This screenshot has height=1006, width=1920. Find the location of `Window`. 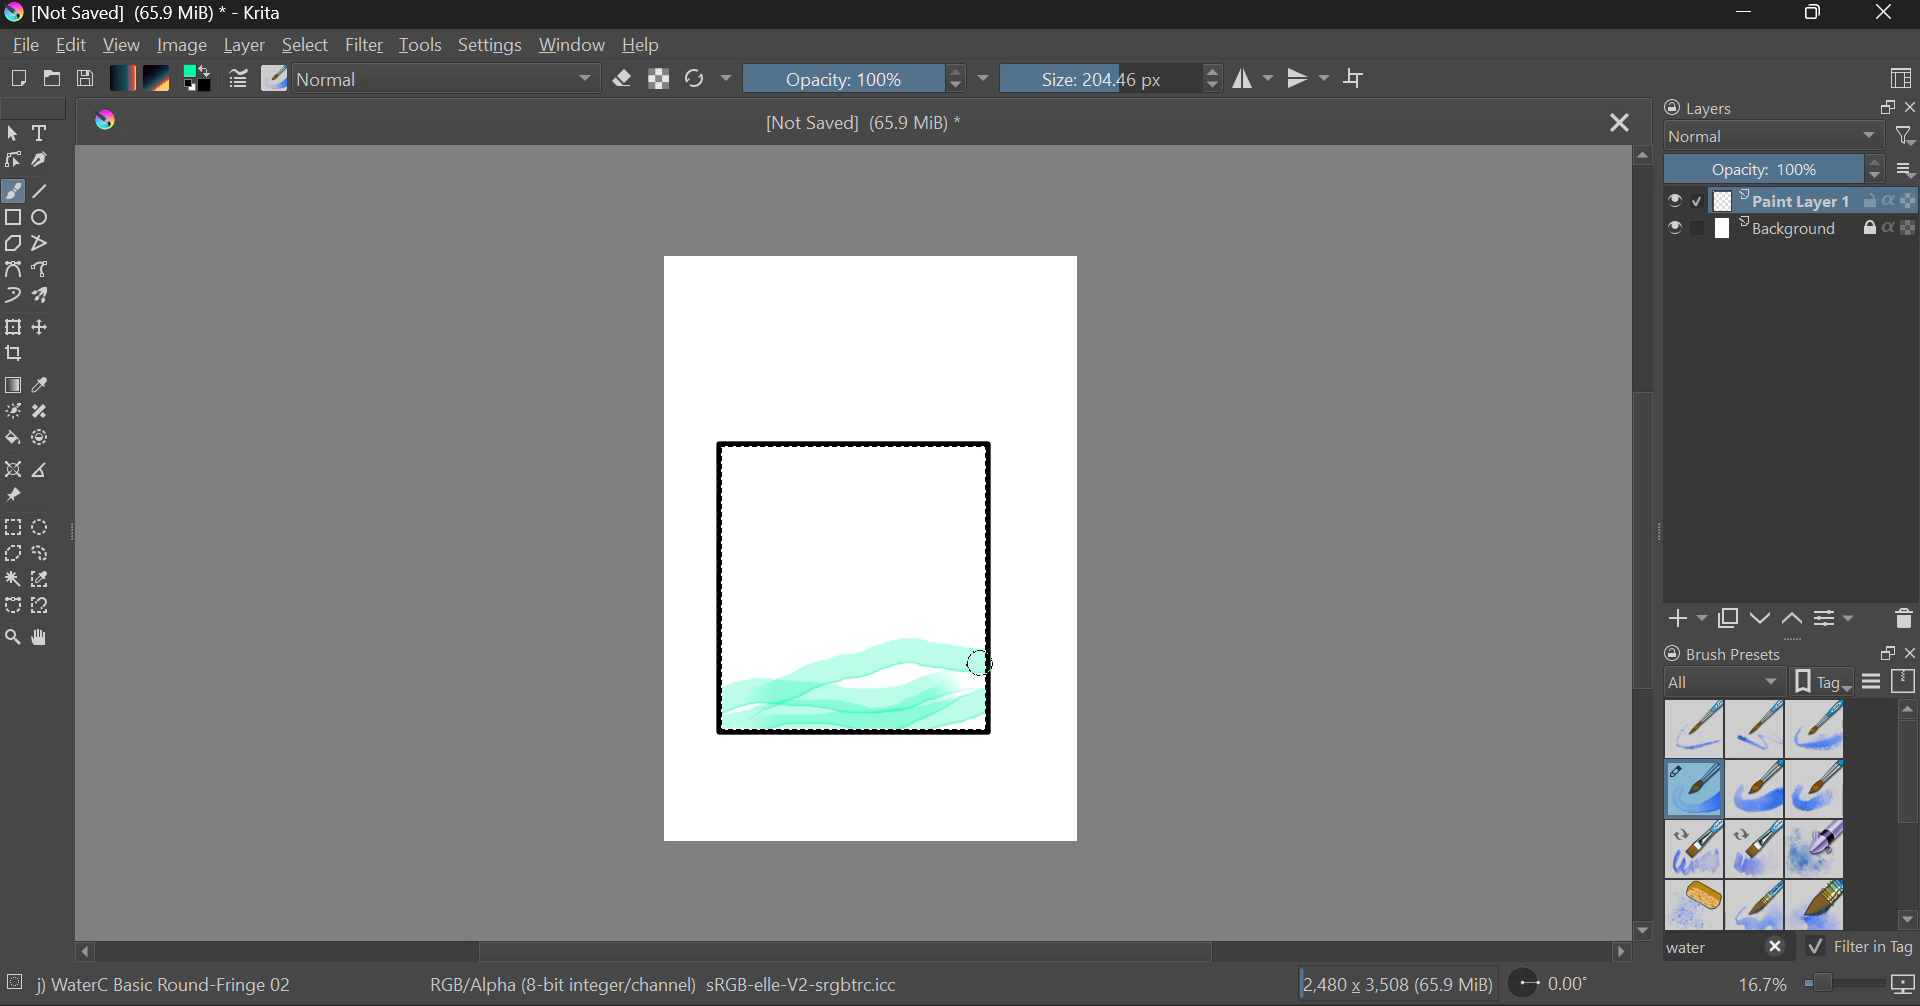

Window is located at coordinates (575, 45).